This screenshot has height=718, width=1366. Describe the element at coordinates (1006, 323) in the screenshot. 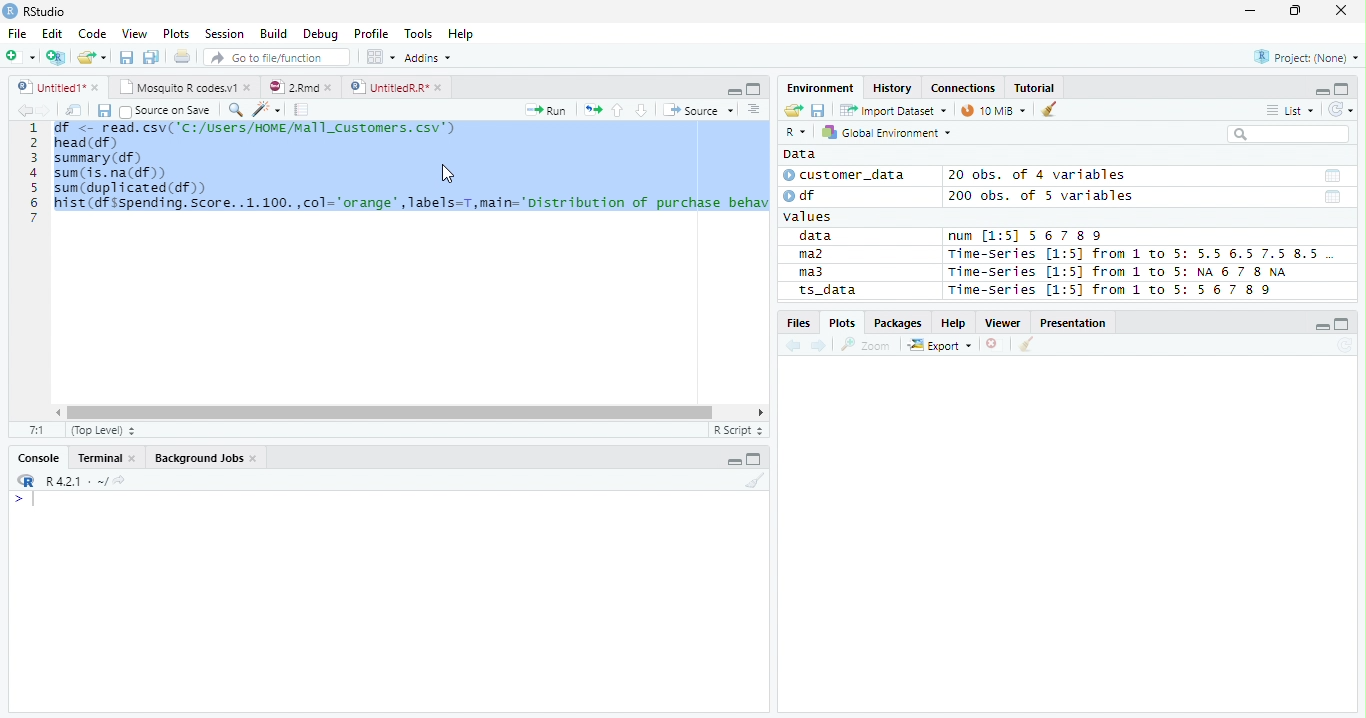

I see `Viewer` at that location.